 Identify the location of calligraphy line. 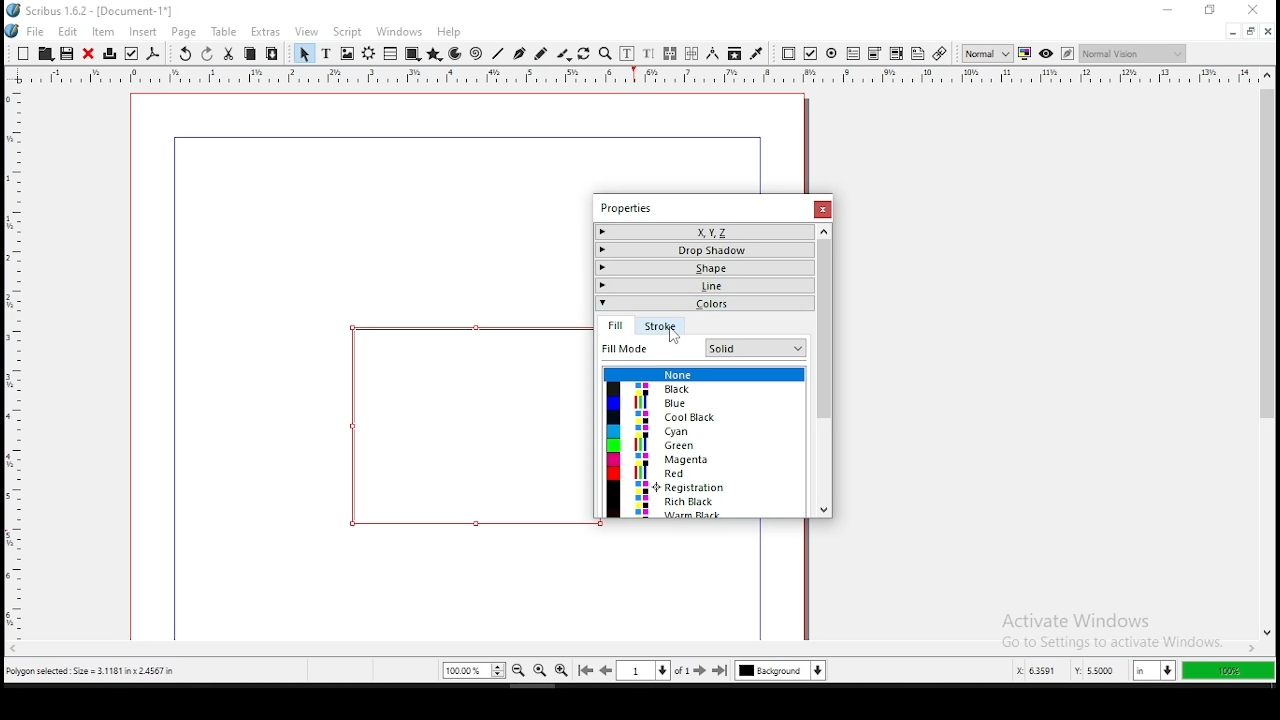
(564, 54).